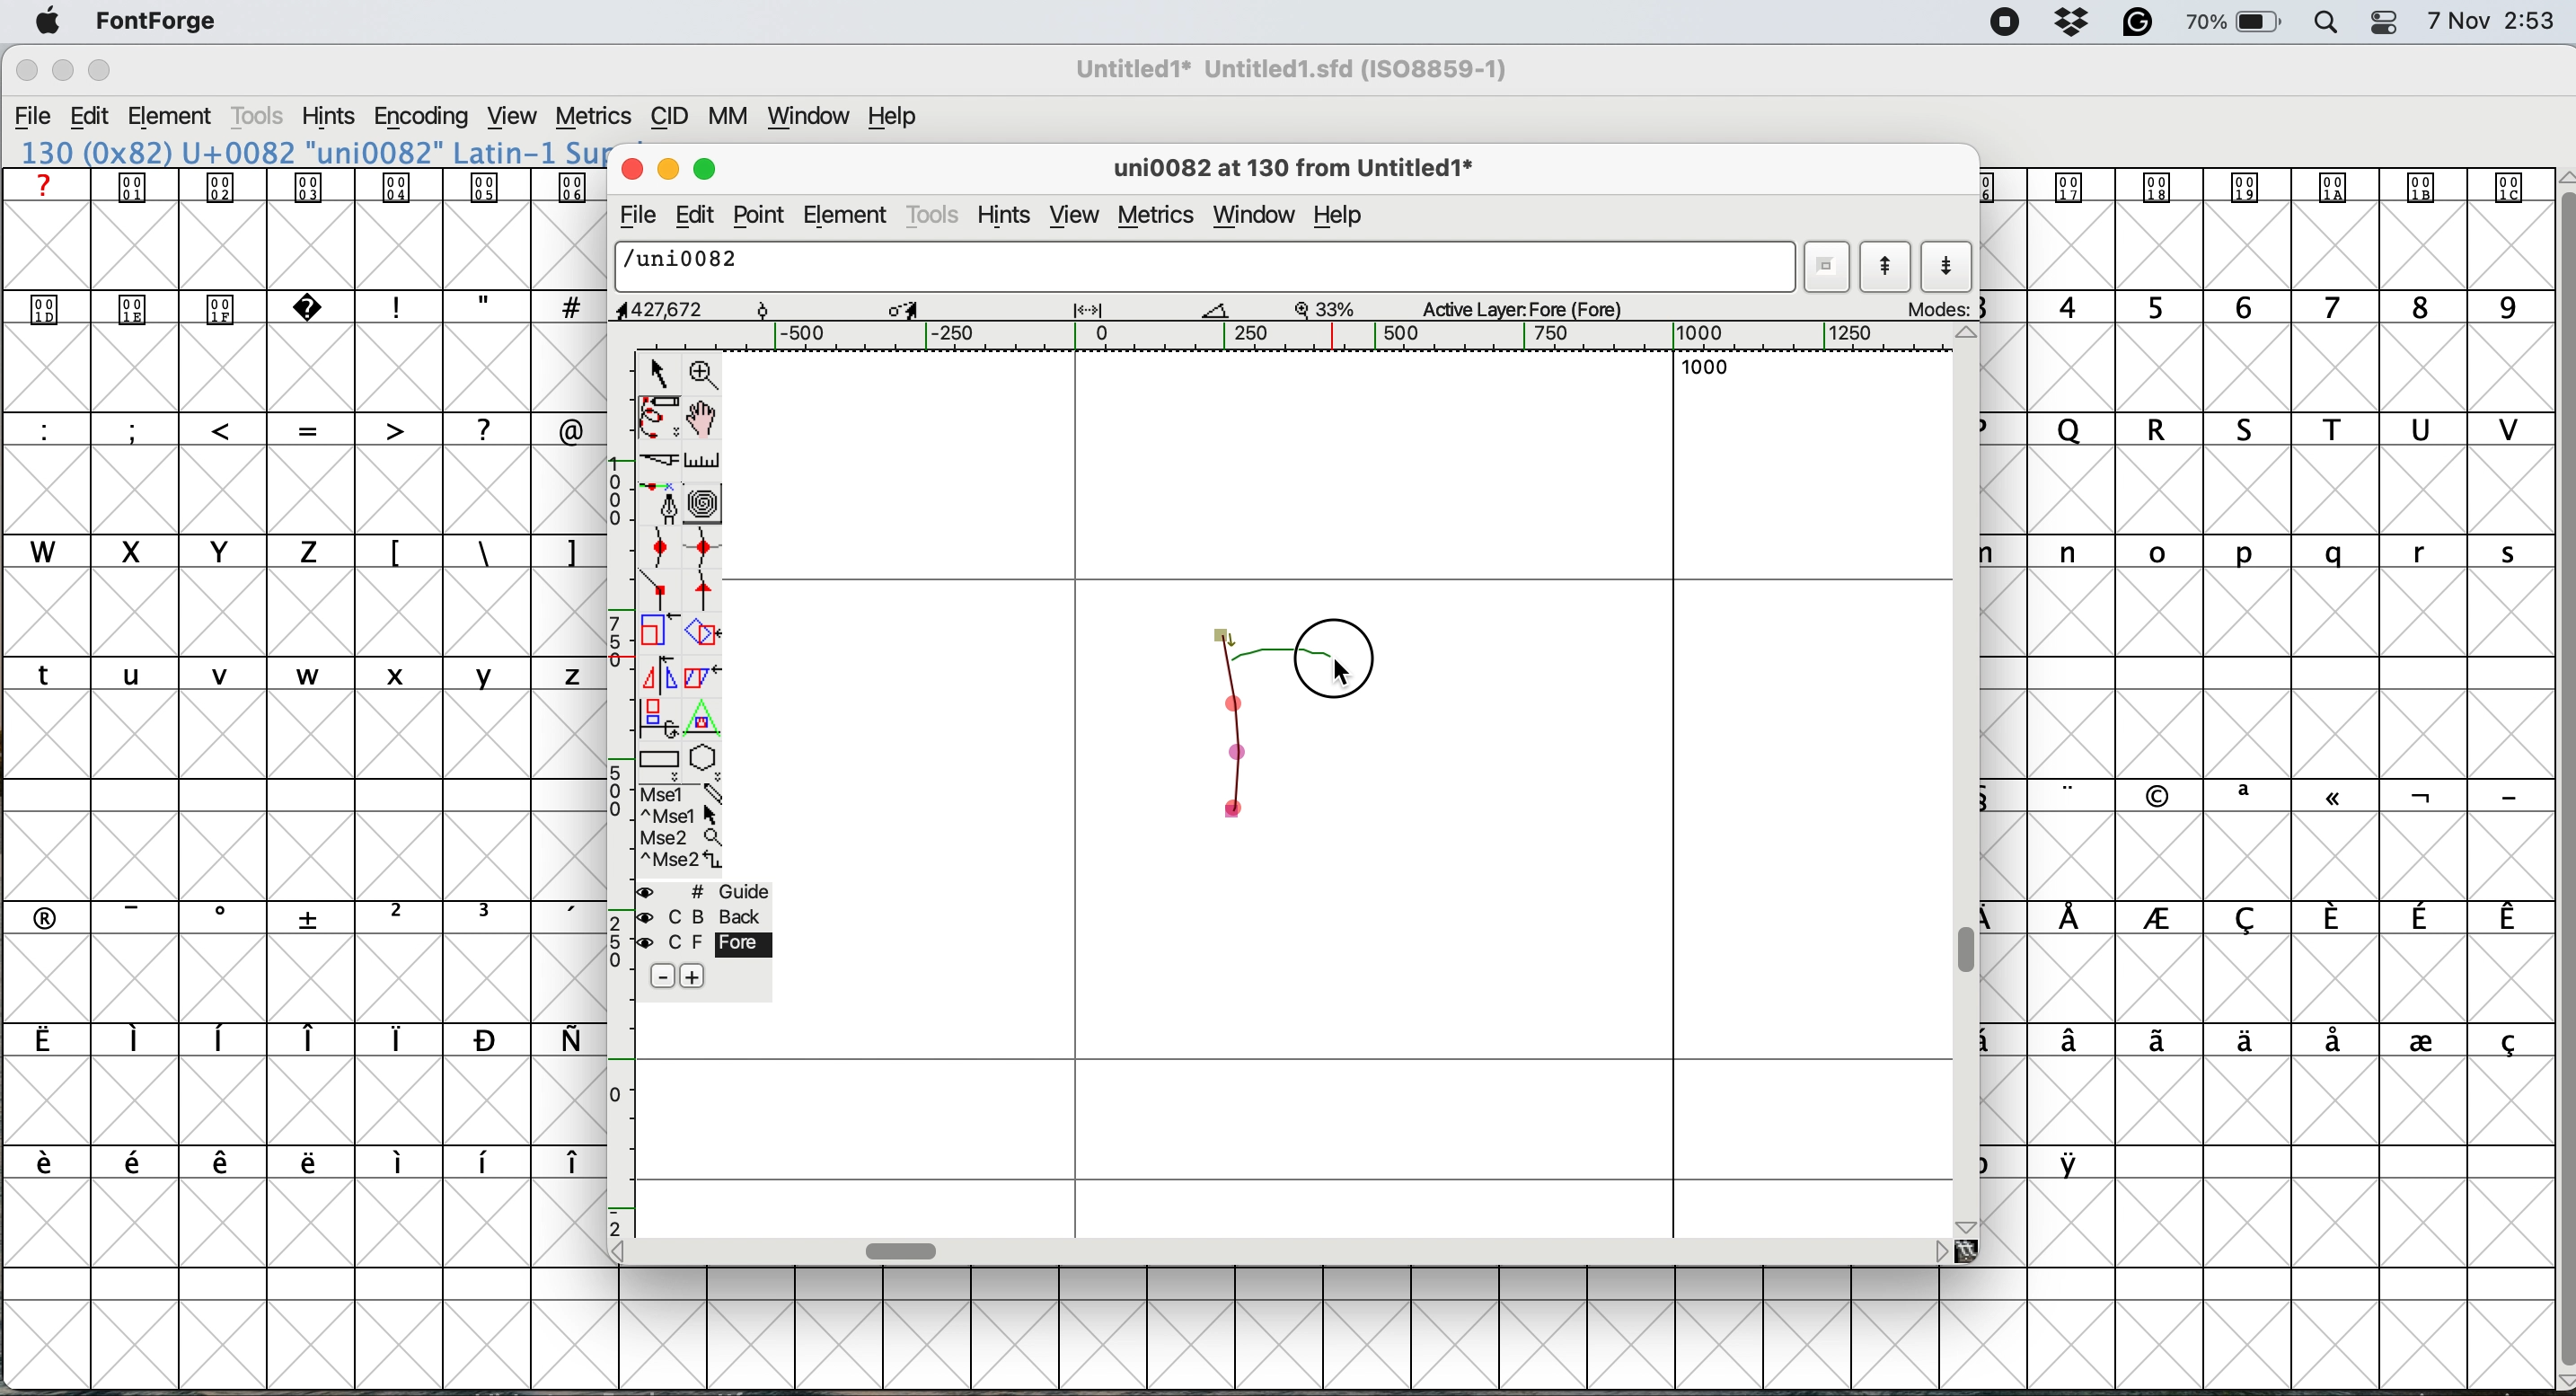 This screenshot has height=1396, width=2576. I want to click on lowercase letters, so click(294, 676).